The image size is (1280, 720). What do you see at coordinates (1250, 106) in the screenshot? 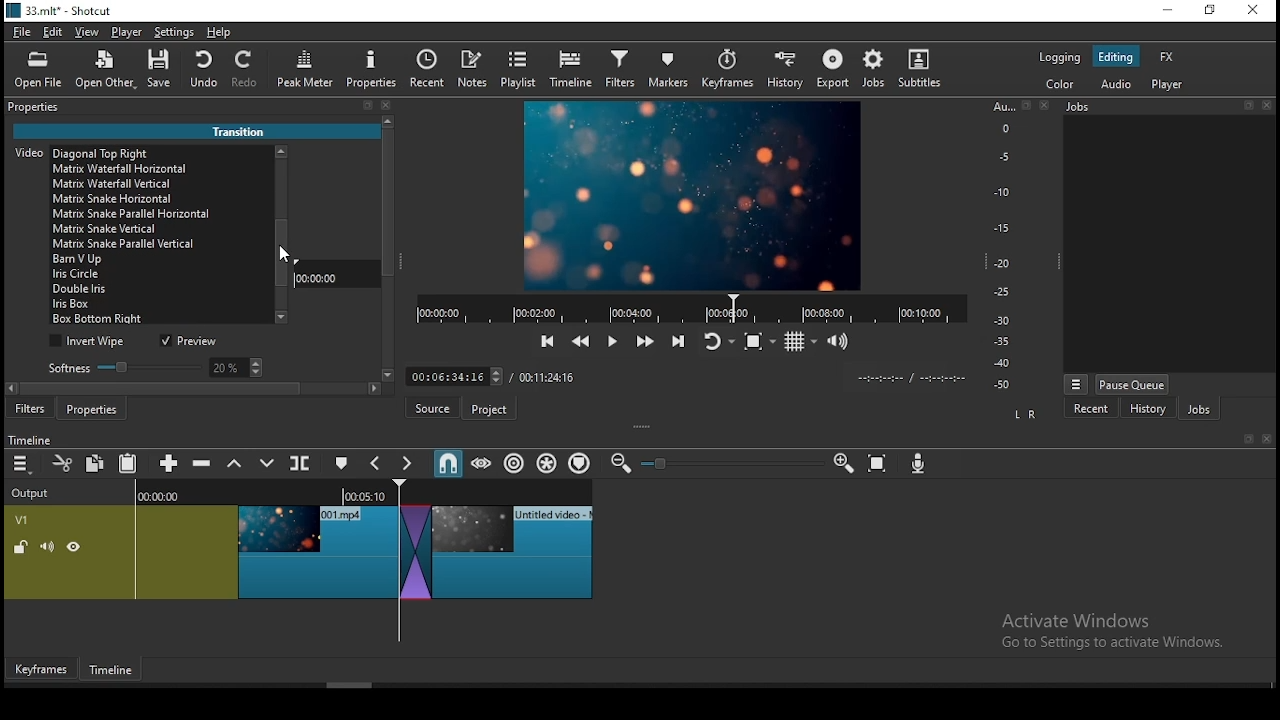
I see `` at bounding box center [1250, 106].